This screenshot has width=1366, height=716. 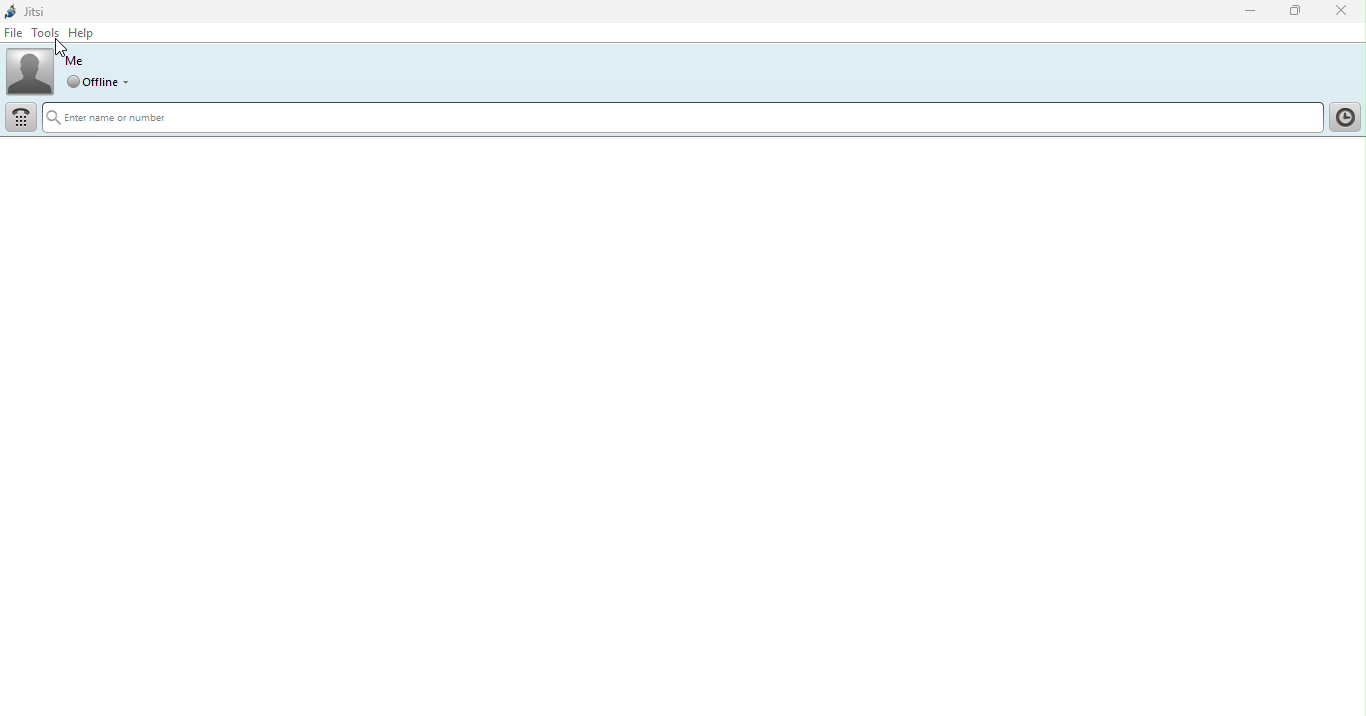 What do you see at coordinates (43, 32) in the screenshot?
I see `Tools` at bounding box center [43, 32].